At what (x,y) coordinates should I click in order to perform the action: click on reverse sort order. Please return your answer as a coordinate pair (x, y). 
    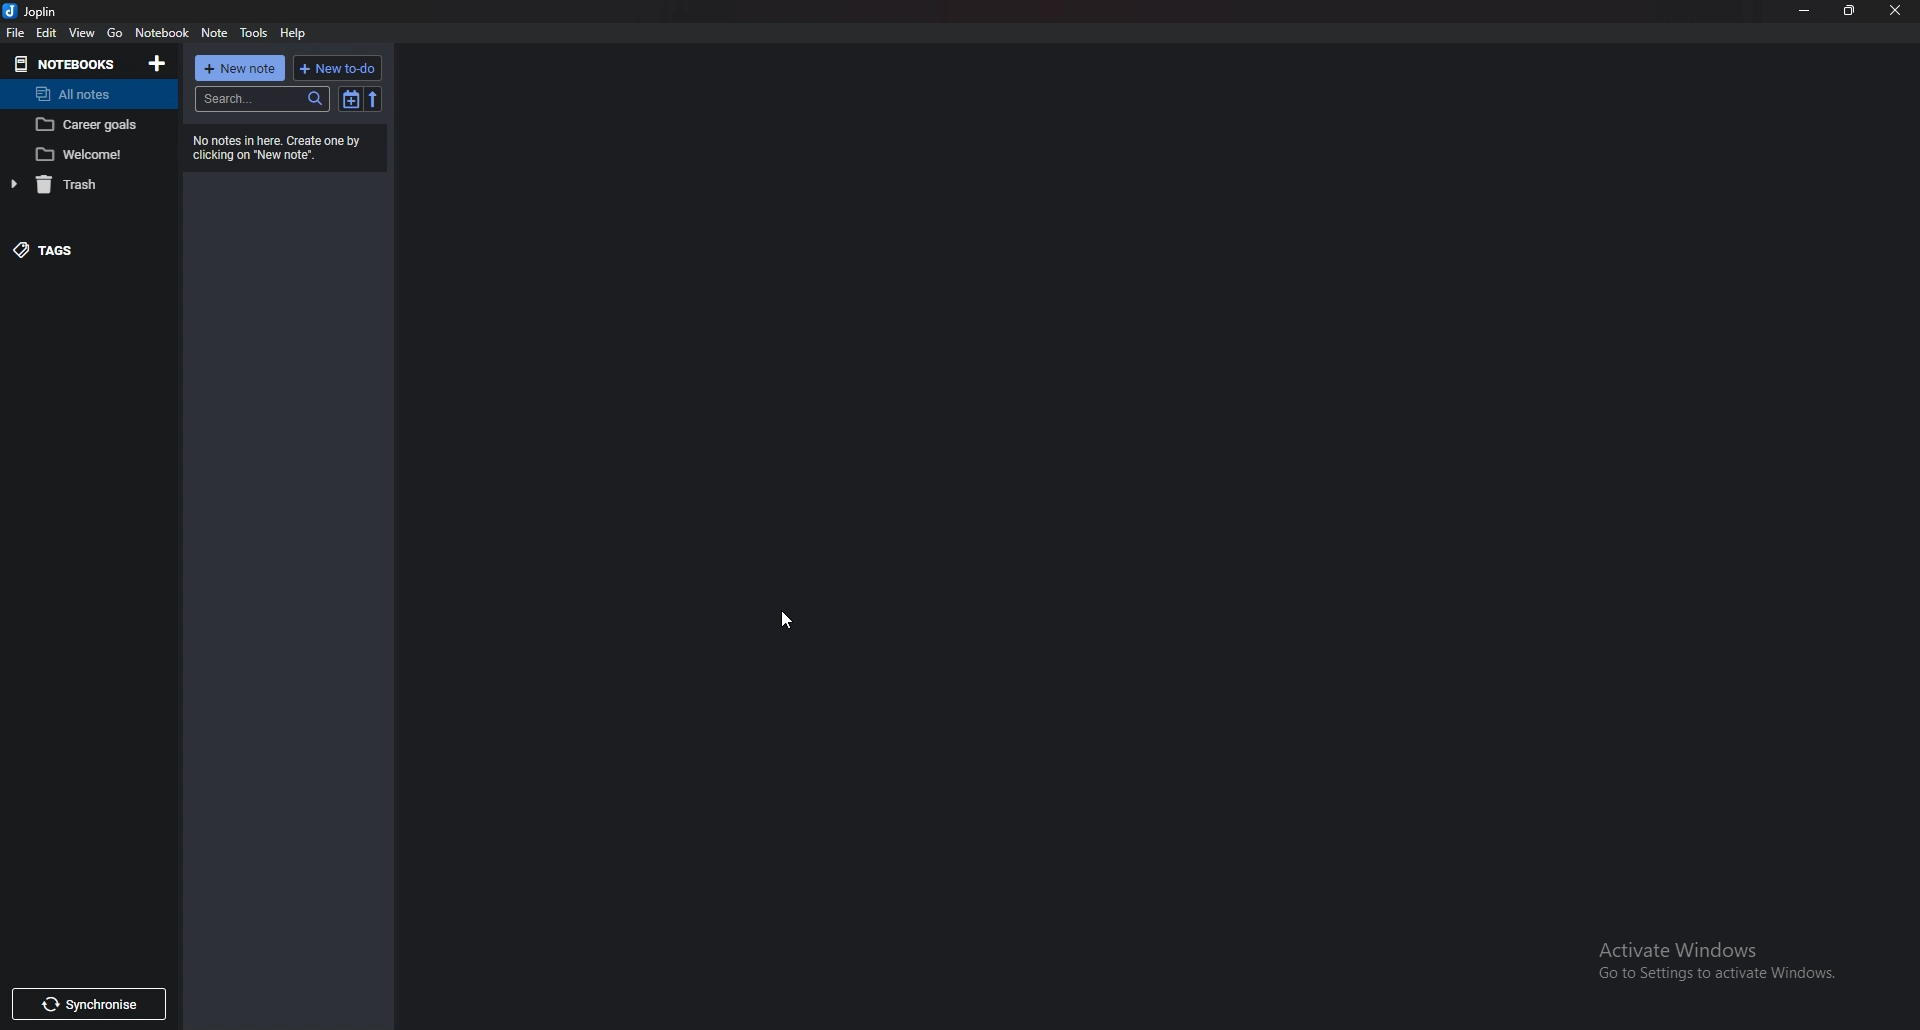
    Looking at the image, I should click on (373, 99).